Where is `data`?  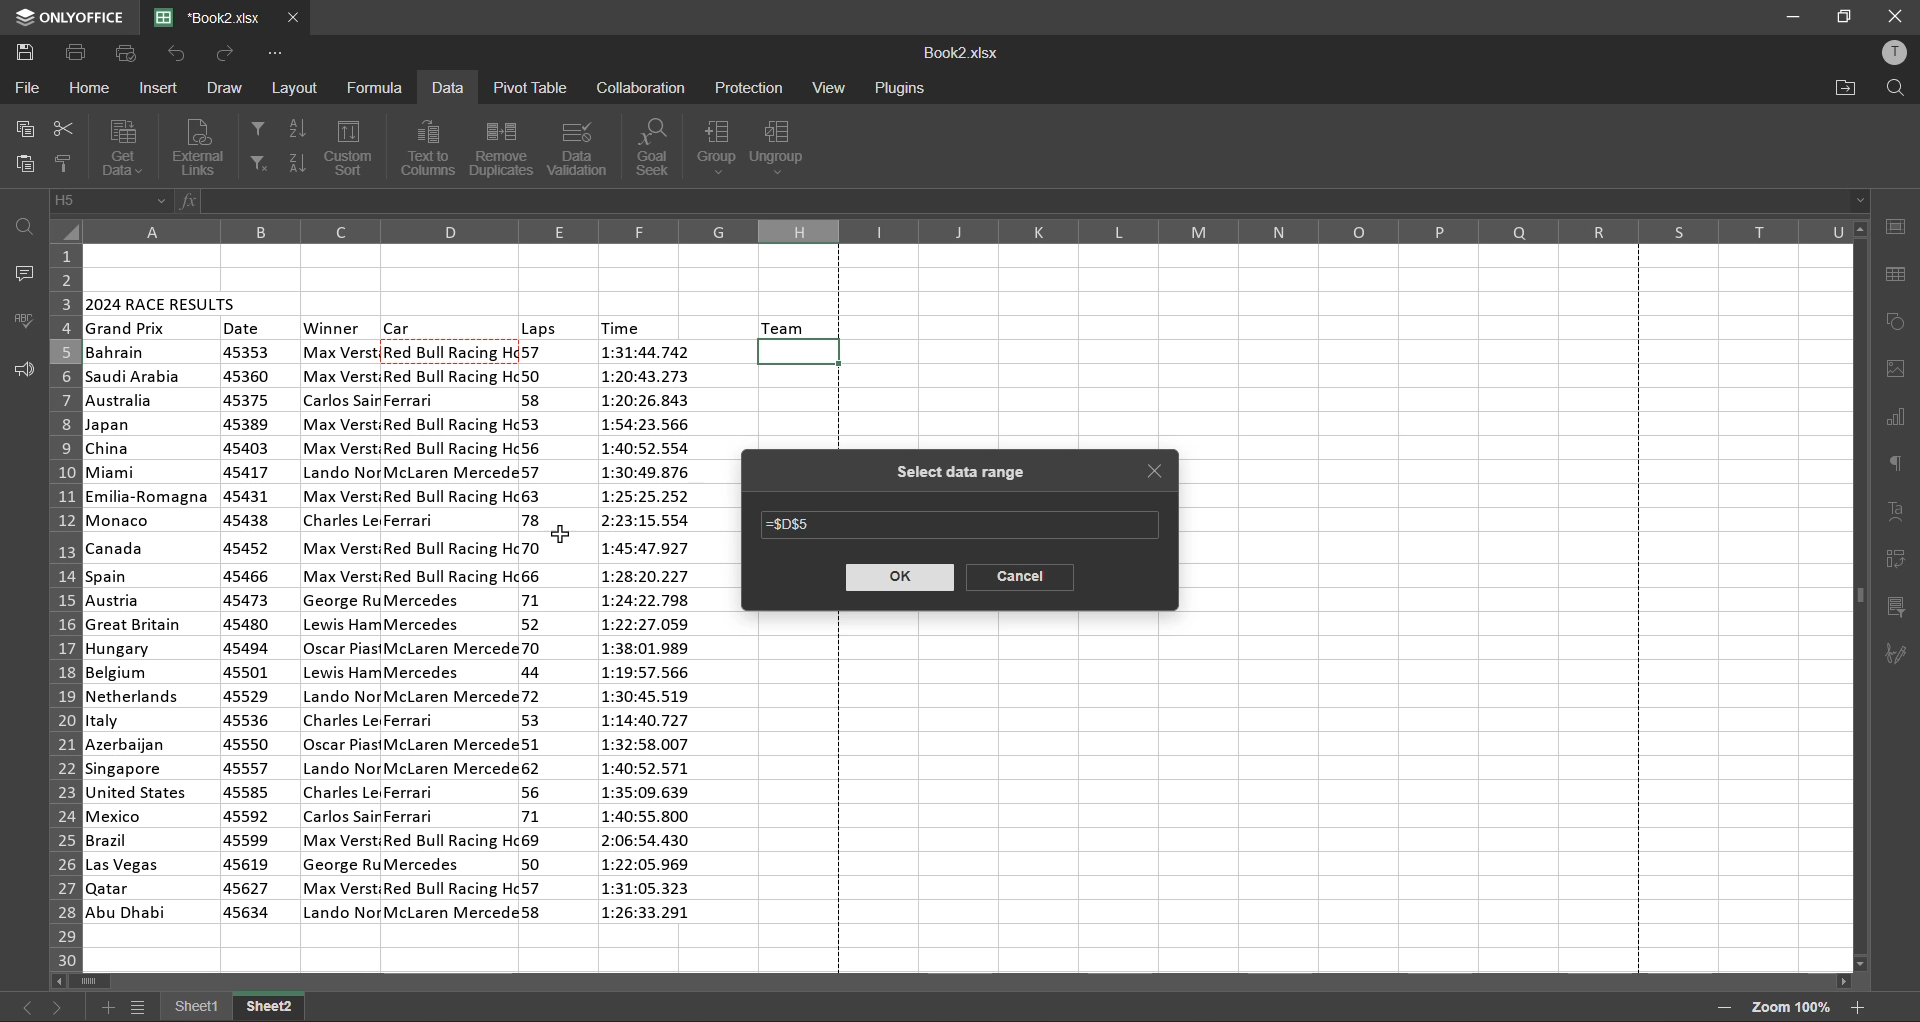 data is located at coordinates (447, 90).